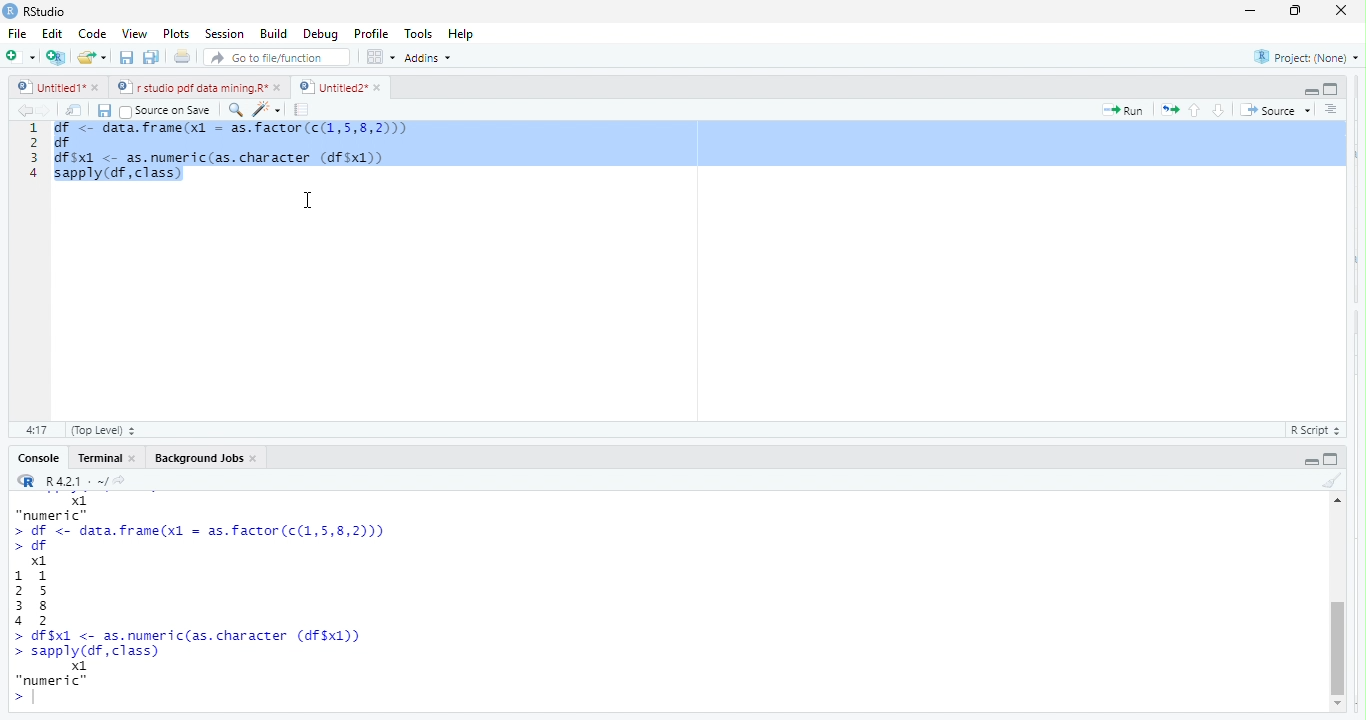 The image size is (1366, 720). What do you see at coordinates (20, 59) in the screenshot?
I see `new file` at bounding box center [20, 59].